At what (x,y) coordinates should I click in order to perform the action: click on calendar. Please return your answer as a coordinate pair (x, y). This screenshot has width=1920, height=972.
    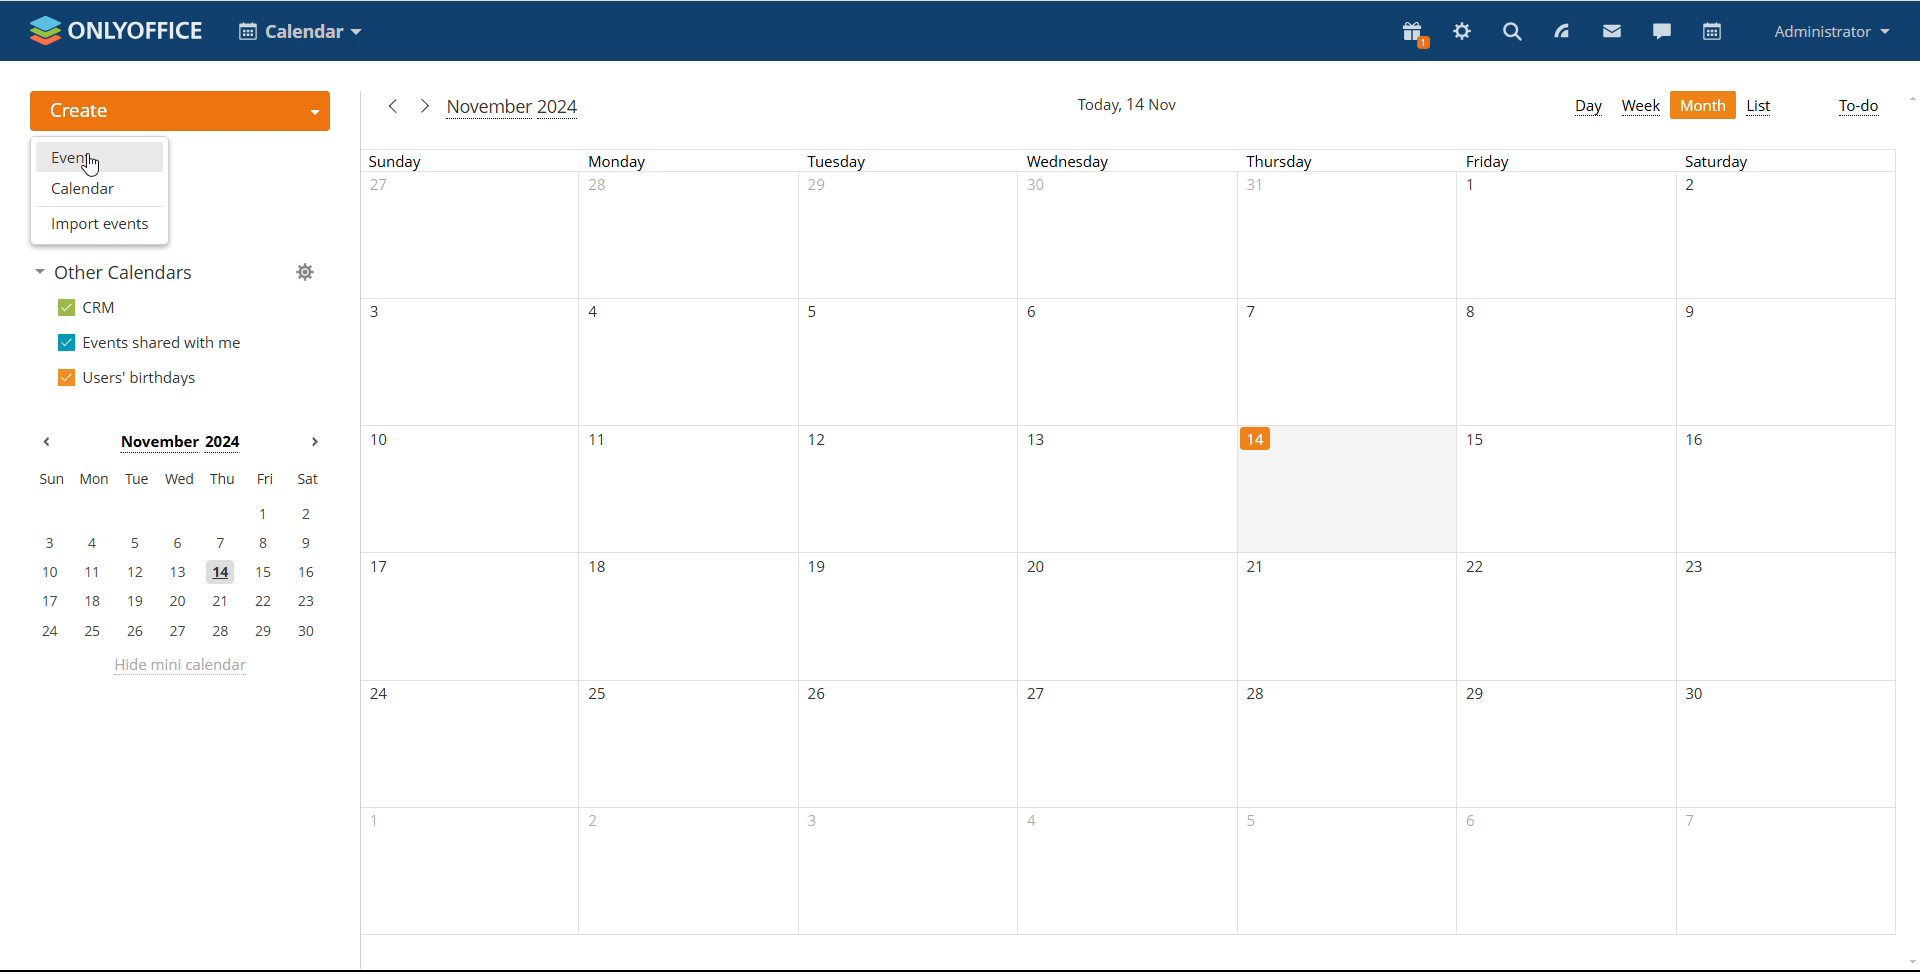
    Looking at the image, I should click on (300, 31).